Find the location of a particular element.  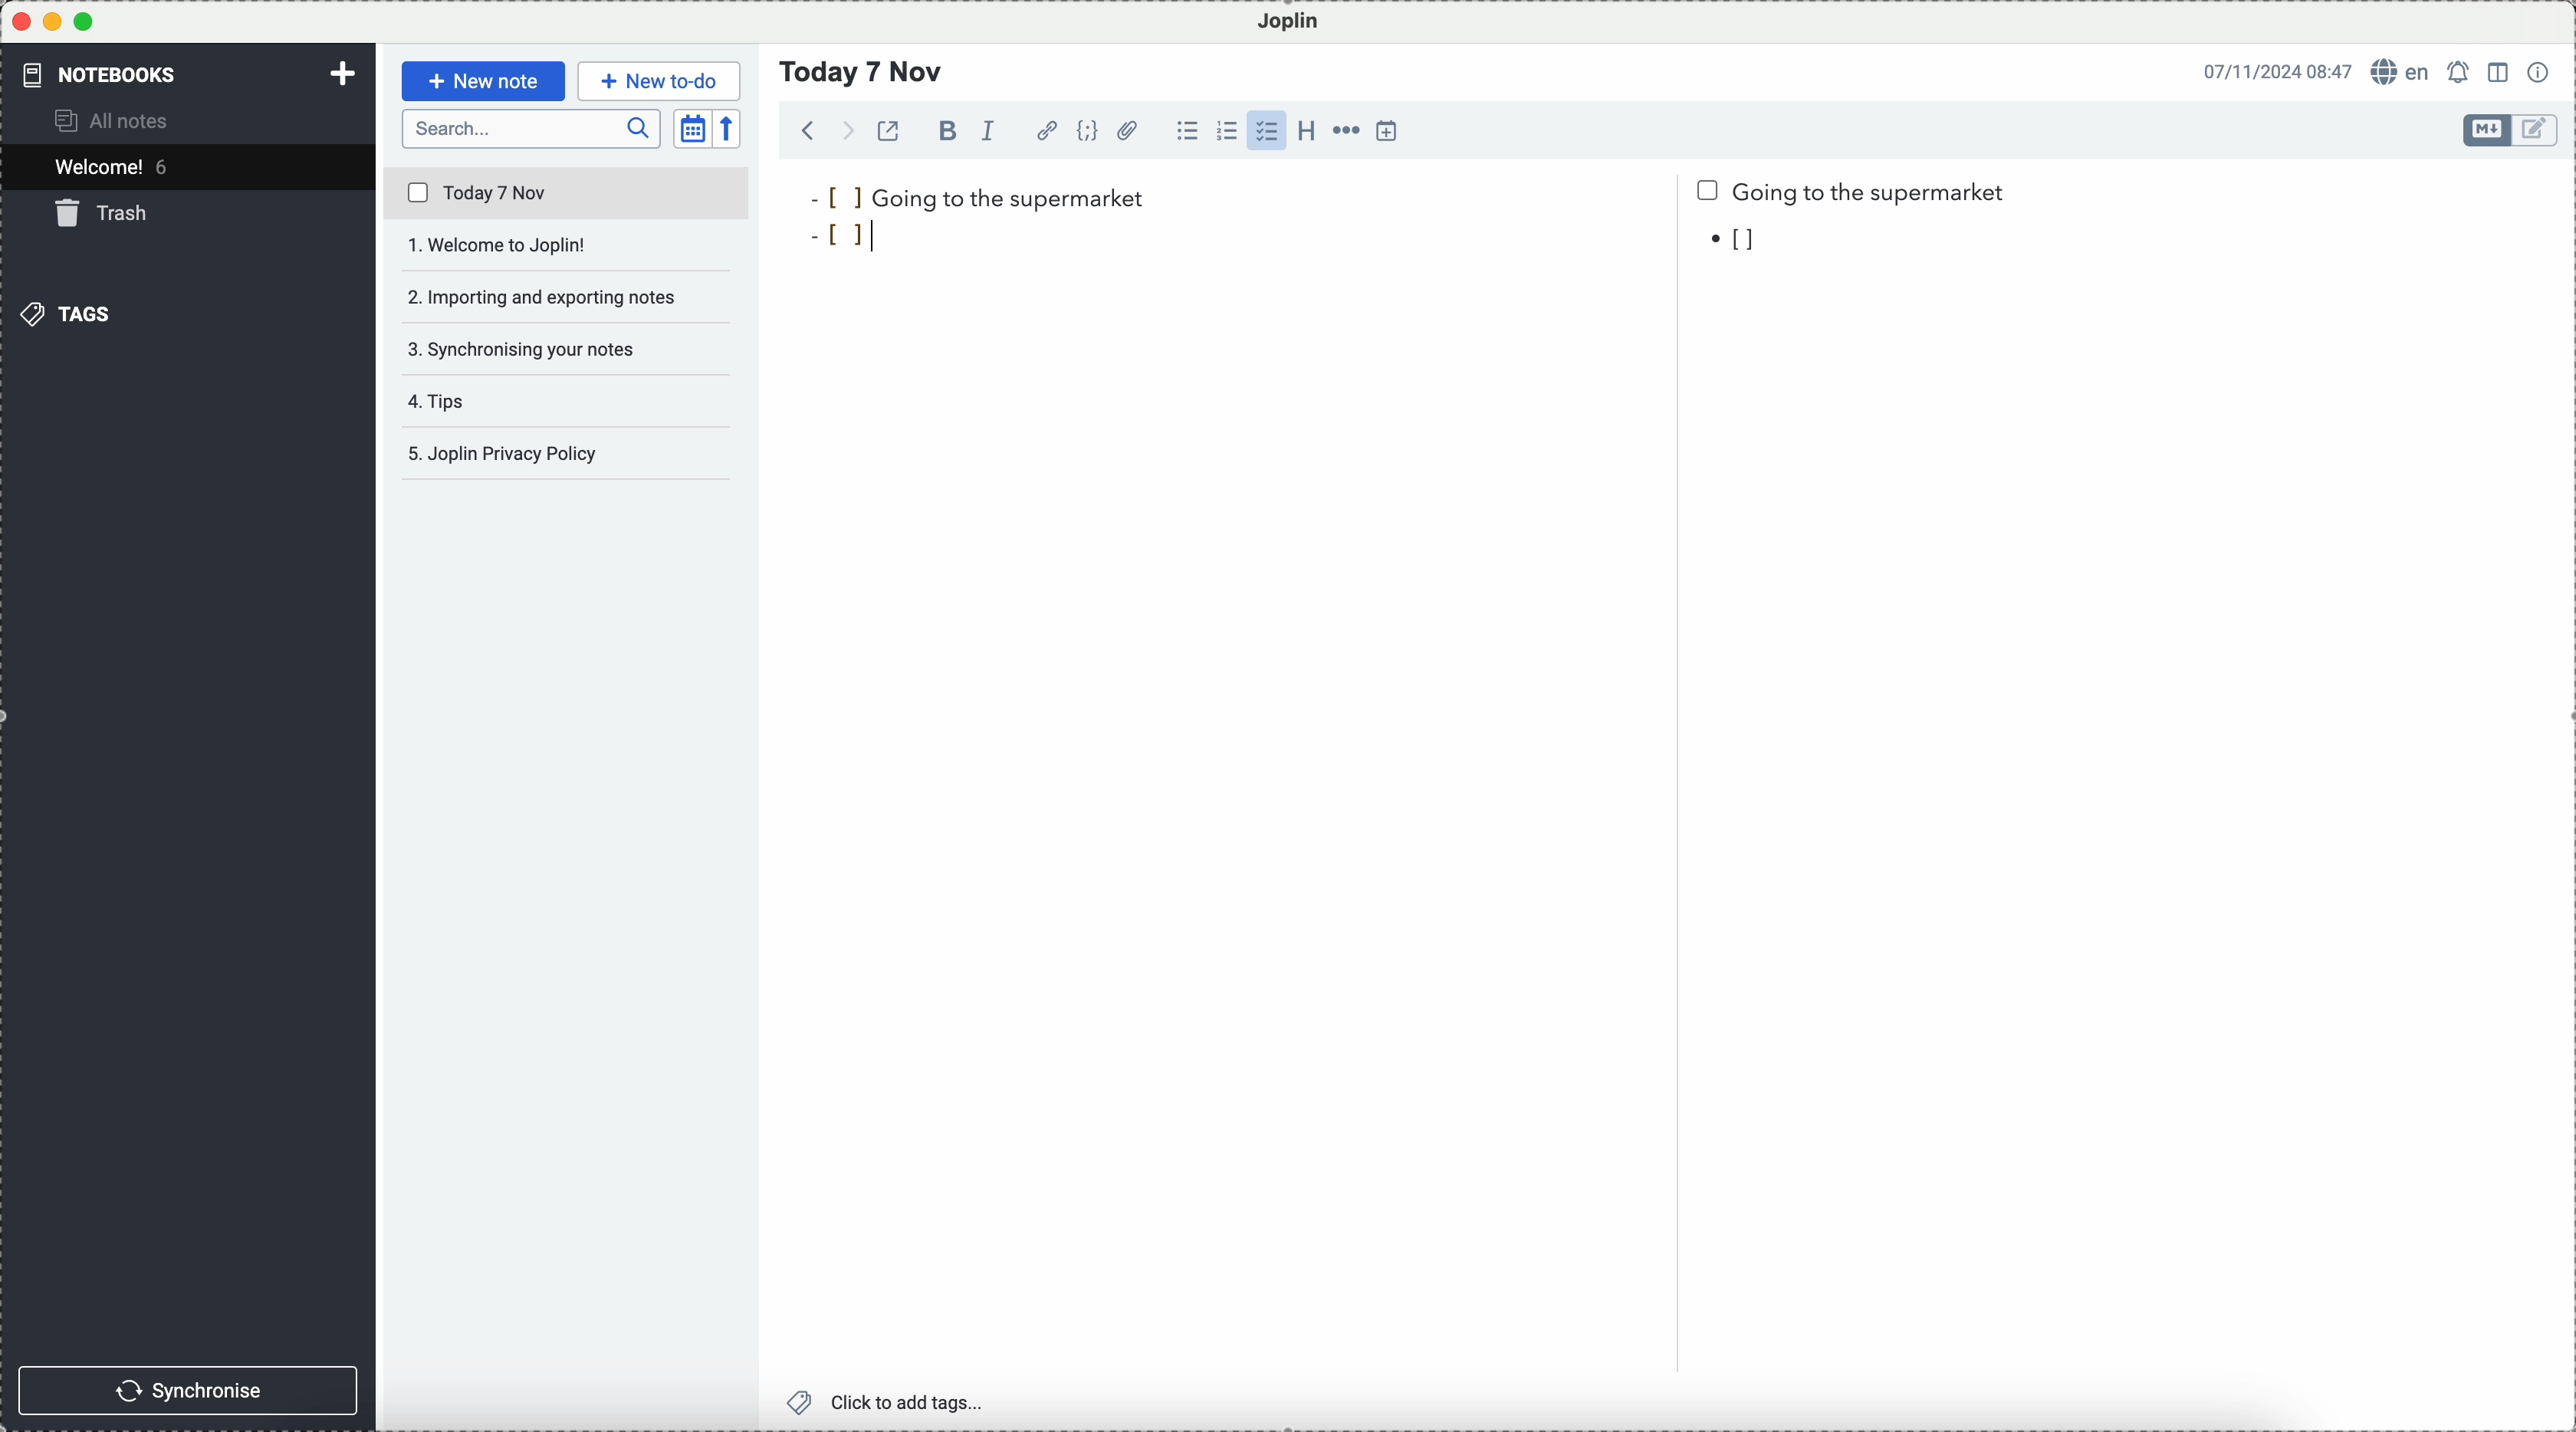

numbered list is located at coordinates (1227, 131).